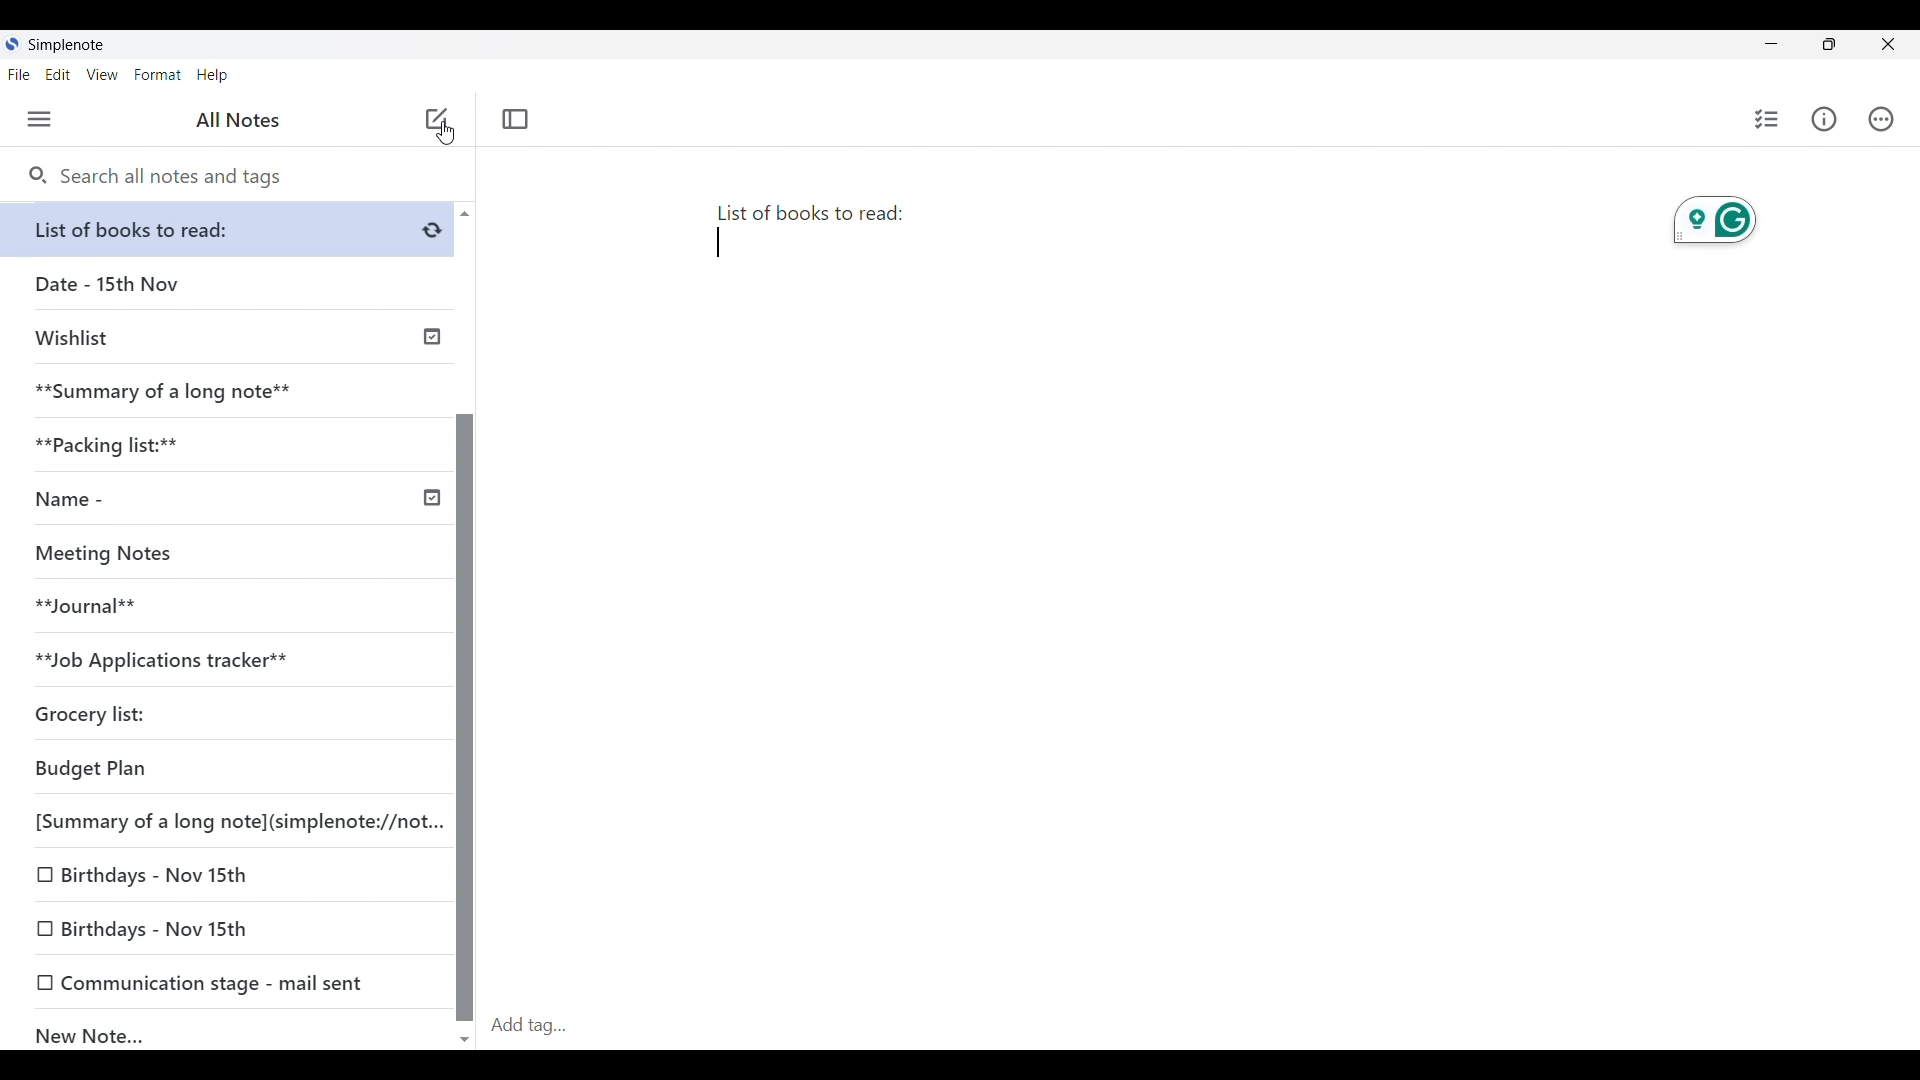  Describe the element at coordinates (226, 876) in the screenshot. I see `Birthdays - Nov 15th` at that location.